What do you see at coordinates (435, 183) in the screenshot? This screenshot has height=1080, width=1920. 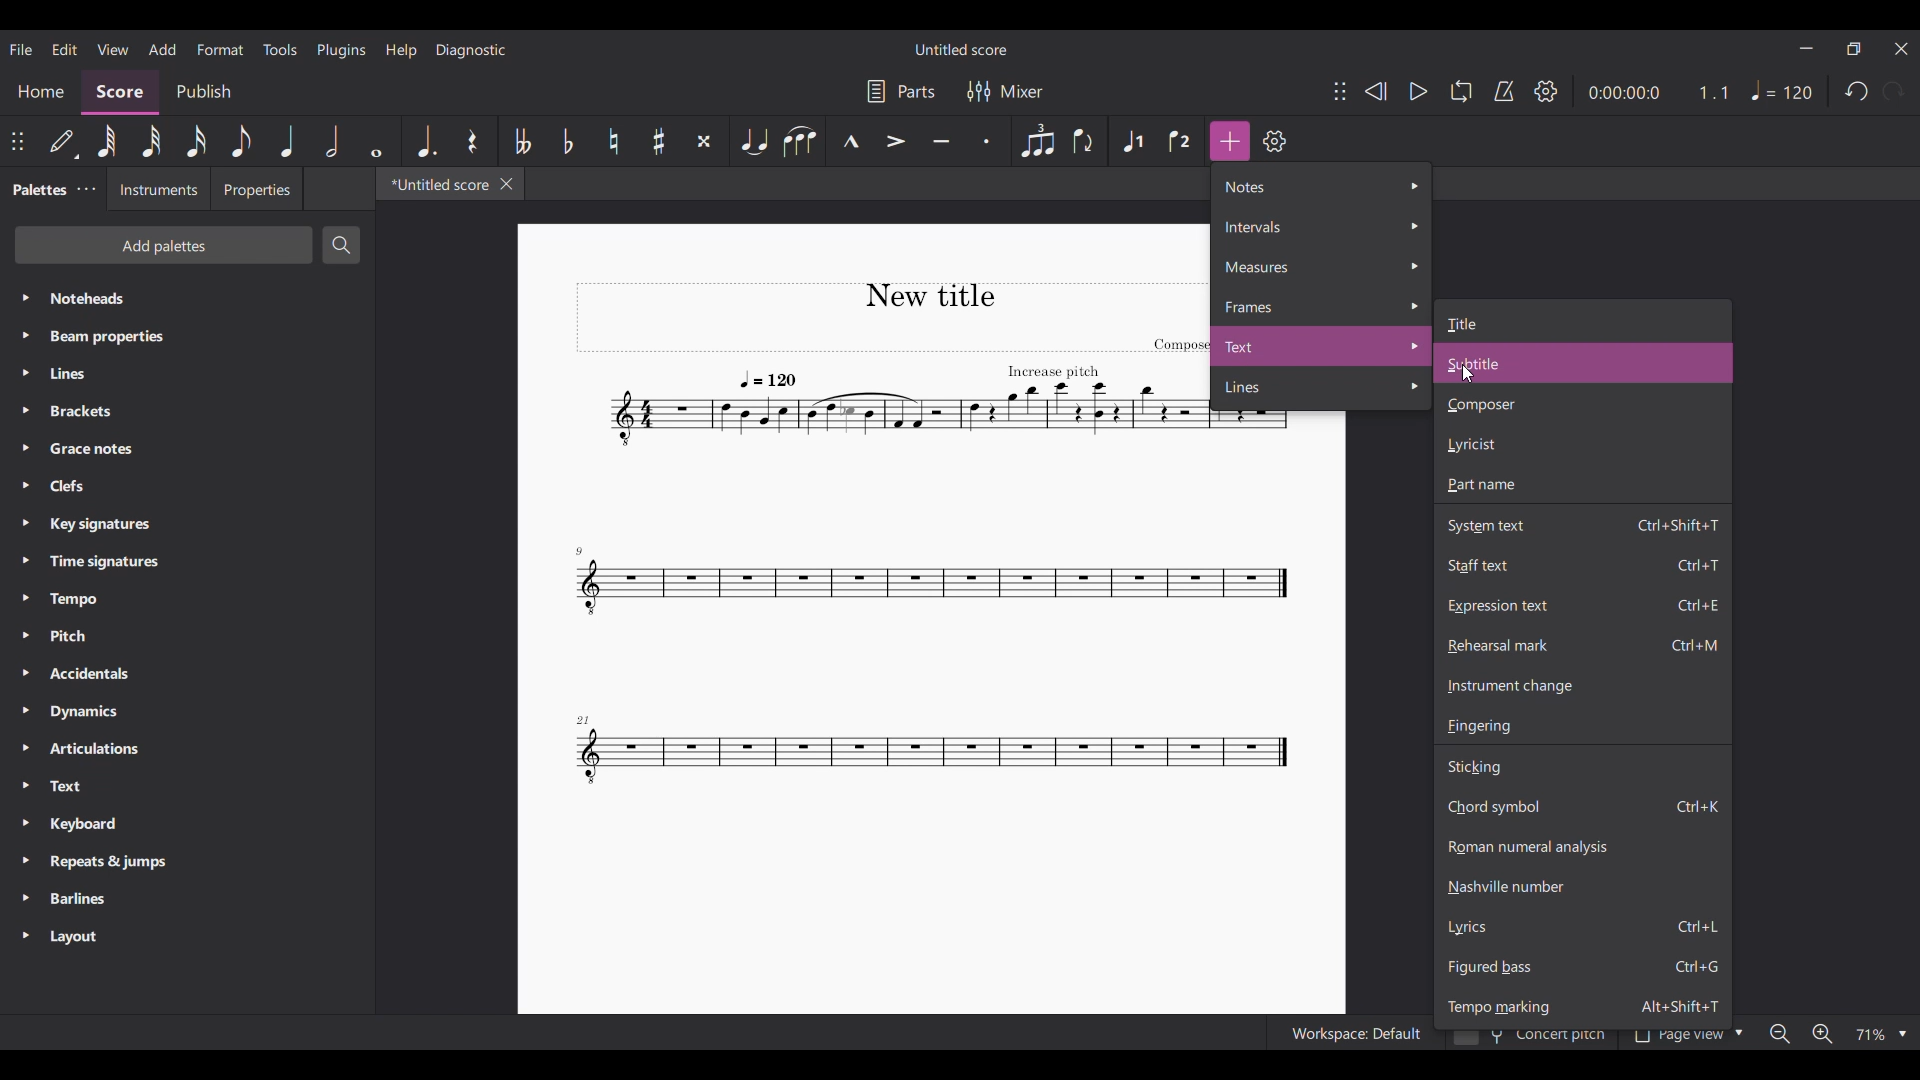 I see `*Untitled score, current tab` at bounding box center [435, 183].